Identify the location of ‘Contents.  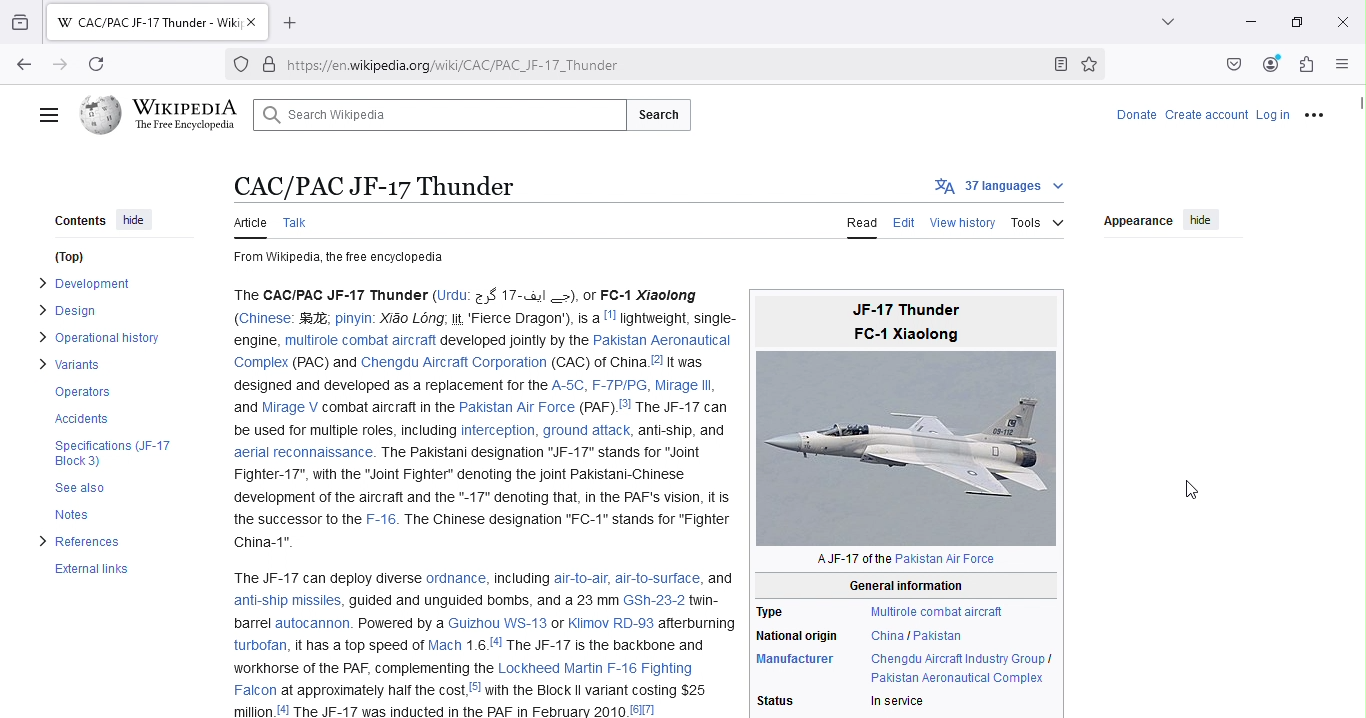
(70, 221).